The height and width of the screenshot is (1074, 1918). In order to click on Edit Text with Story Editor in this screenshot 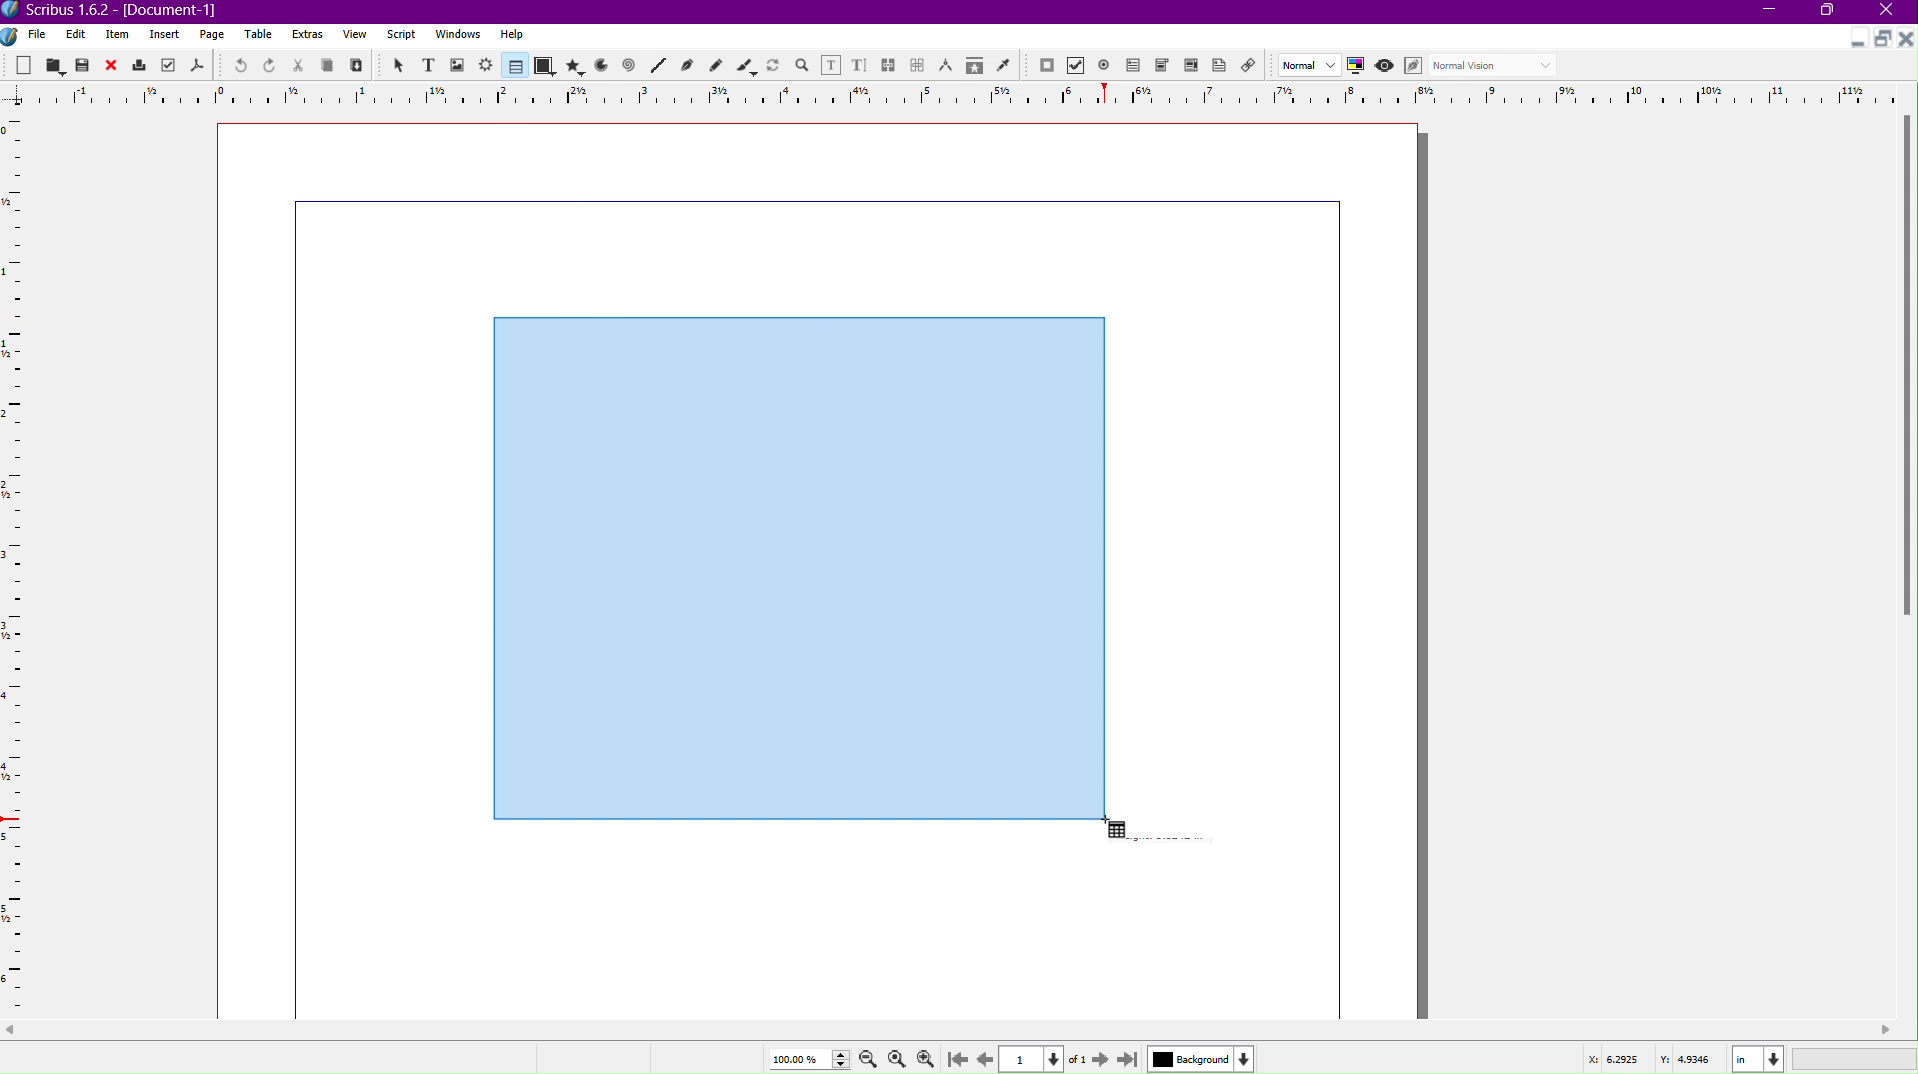, I will do `click(860, 64)`.